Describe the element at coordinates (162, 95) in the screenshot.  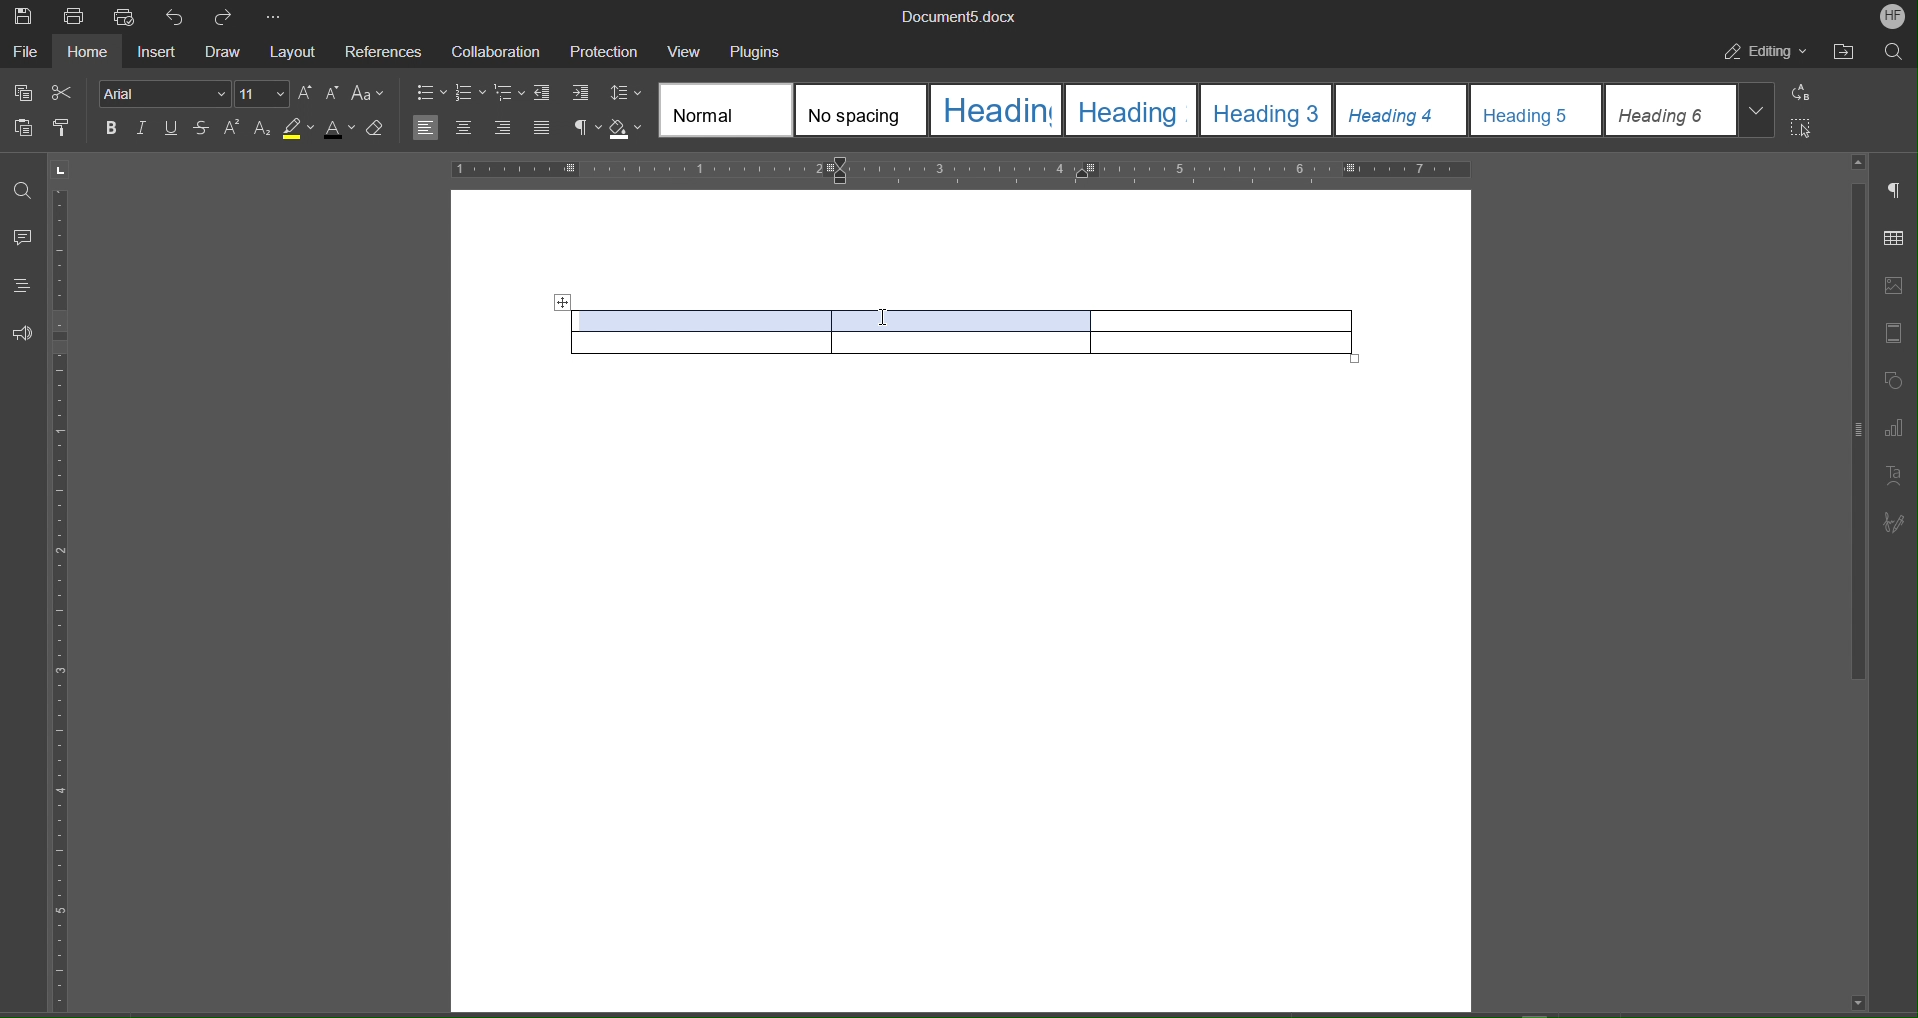
I see `Font` at that location.